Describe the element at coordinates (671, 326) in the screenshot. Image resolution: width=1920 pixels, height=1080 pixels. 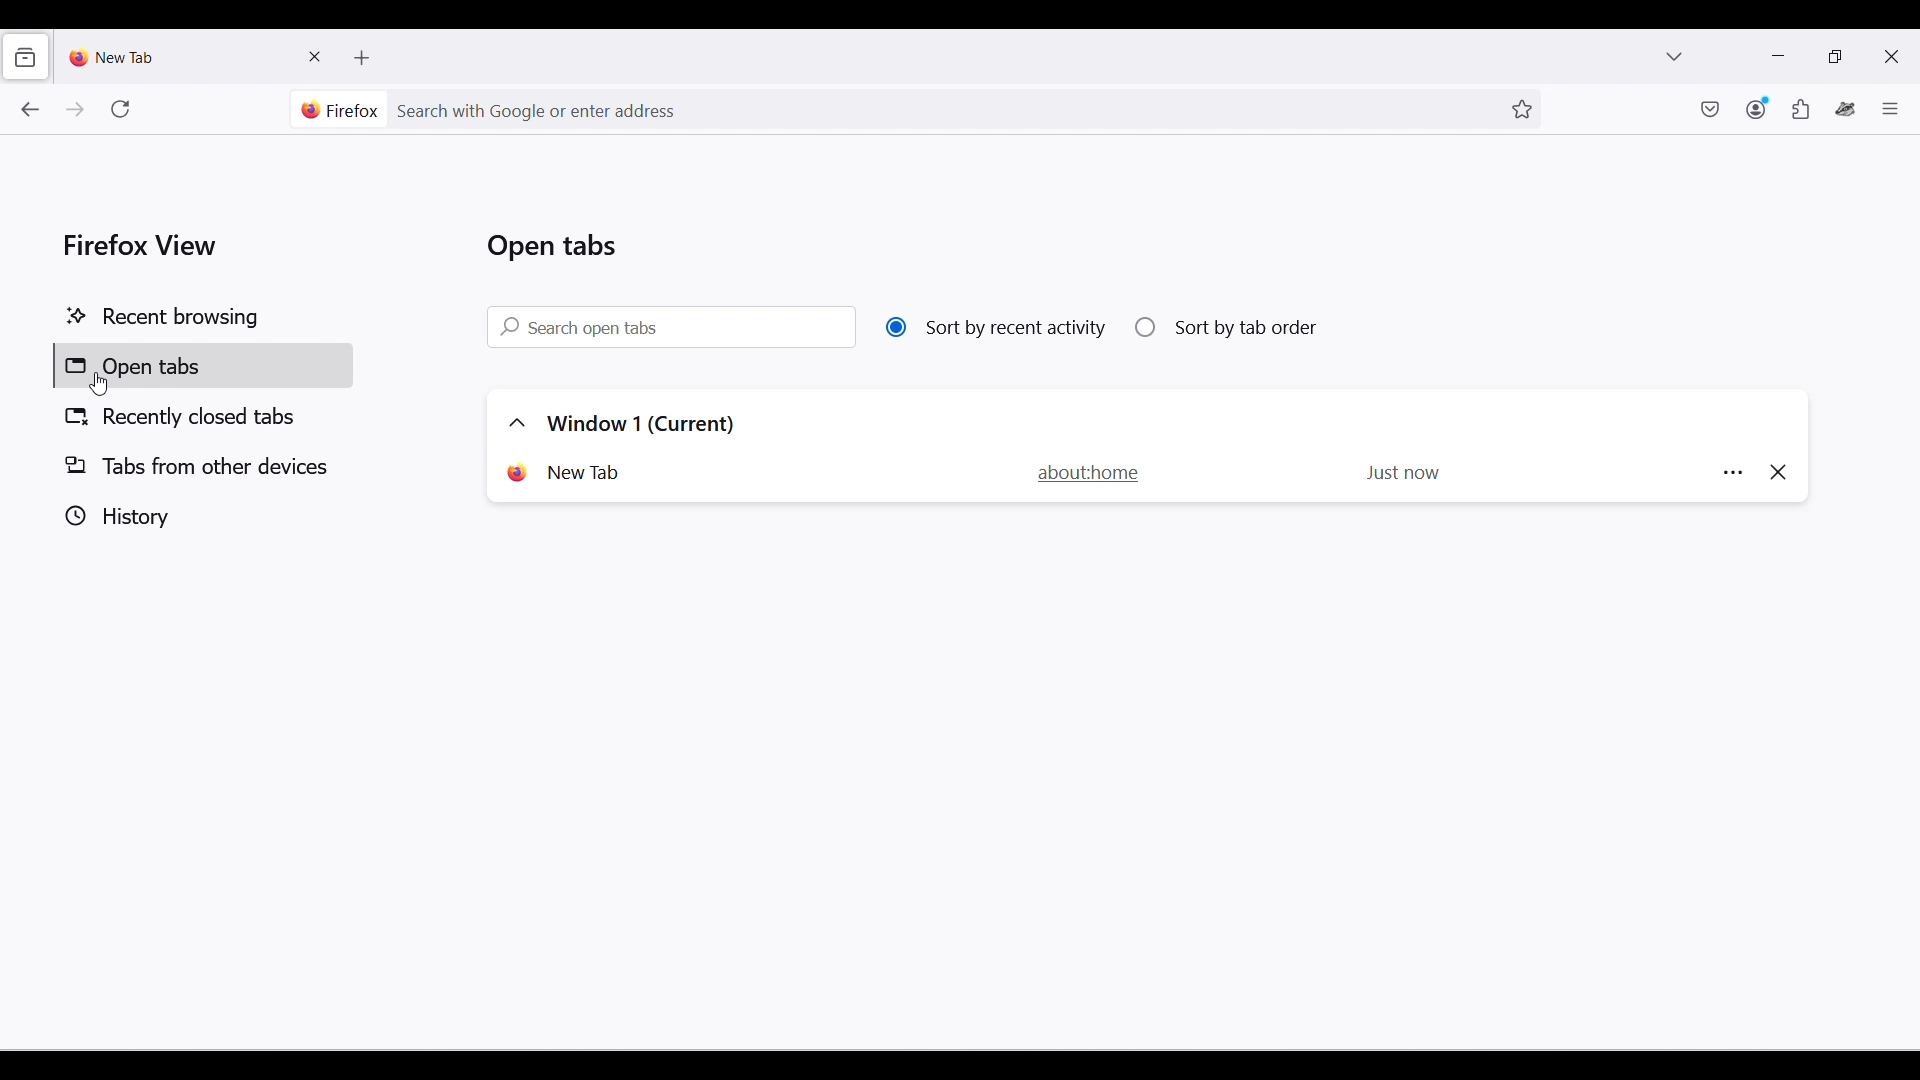
I see `Search open tabs` at that location.